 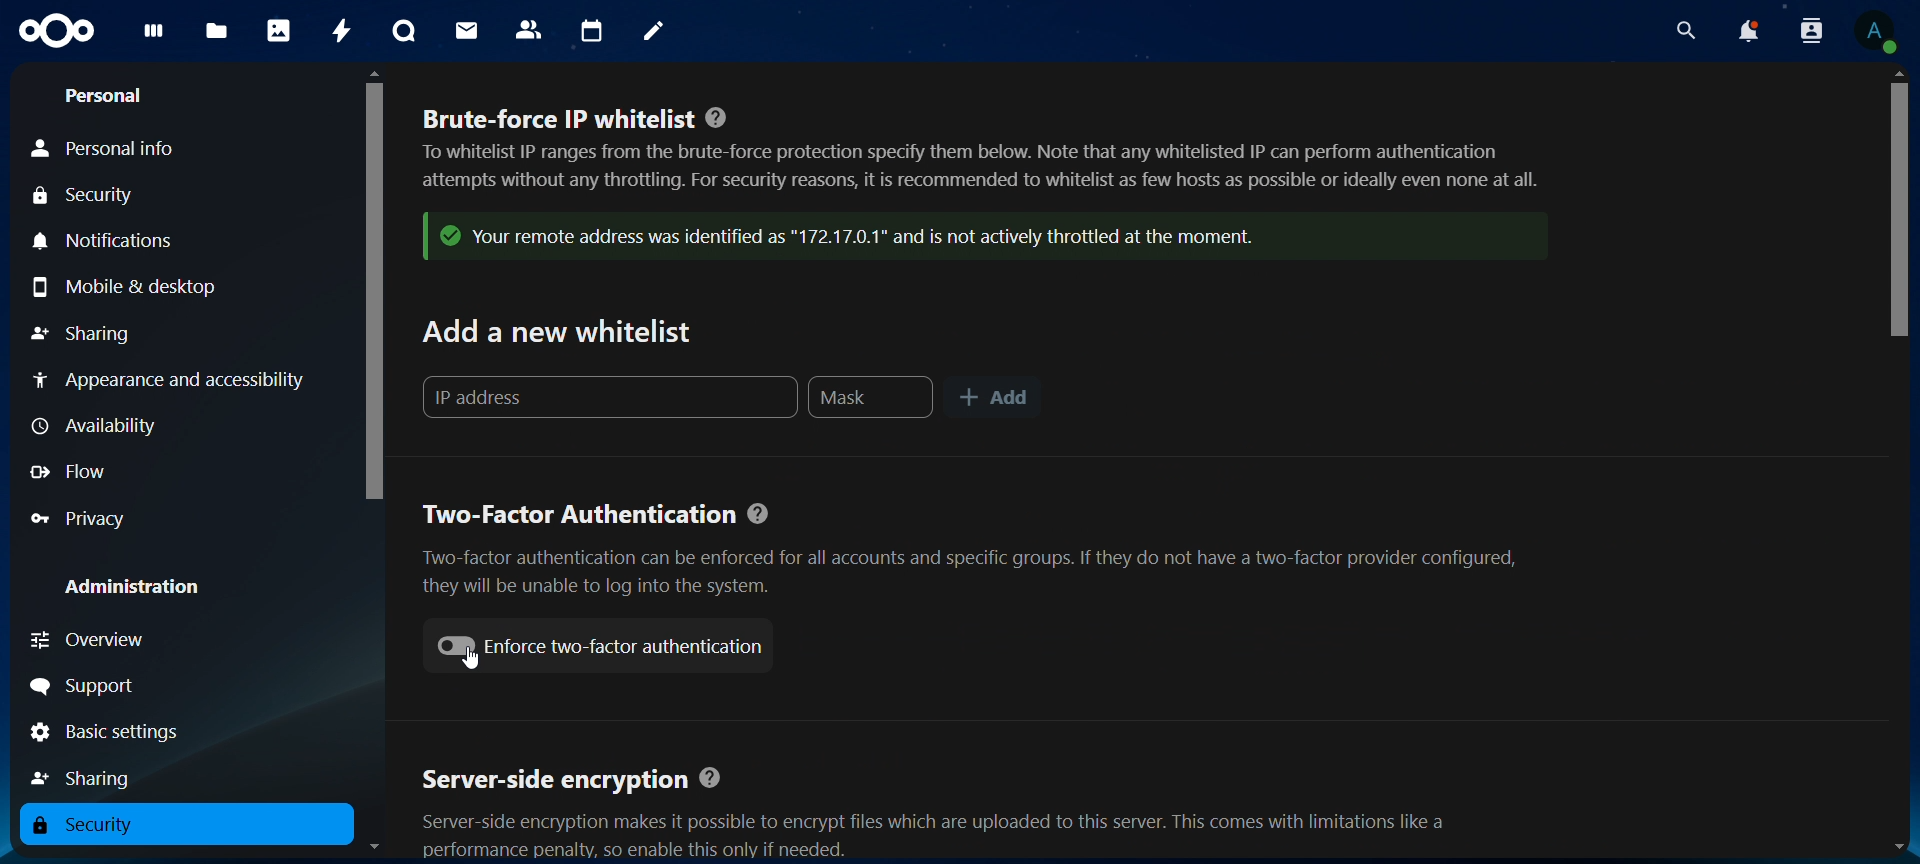 What do you see at coordinates (962, 239) in the screenshot?
I see `icon` at bounding box center [962, 239].